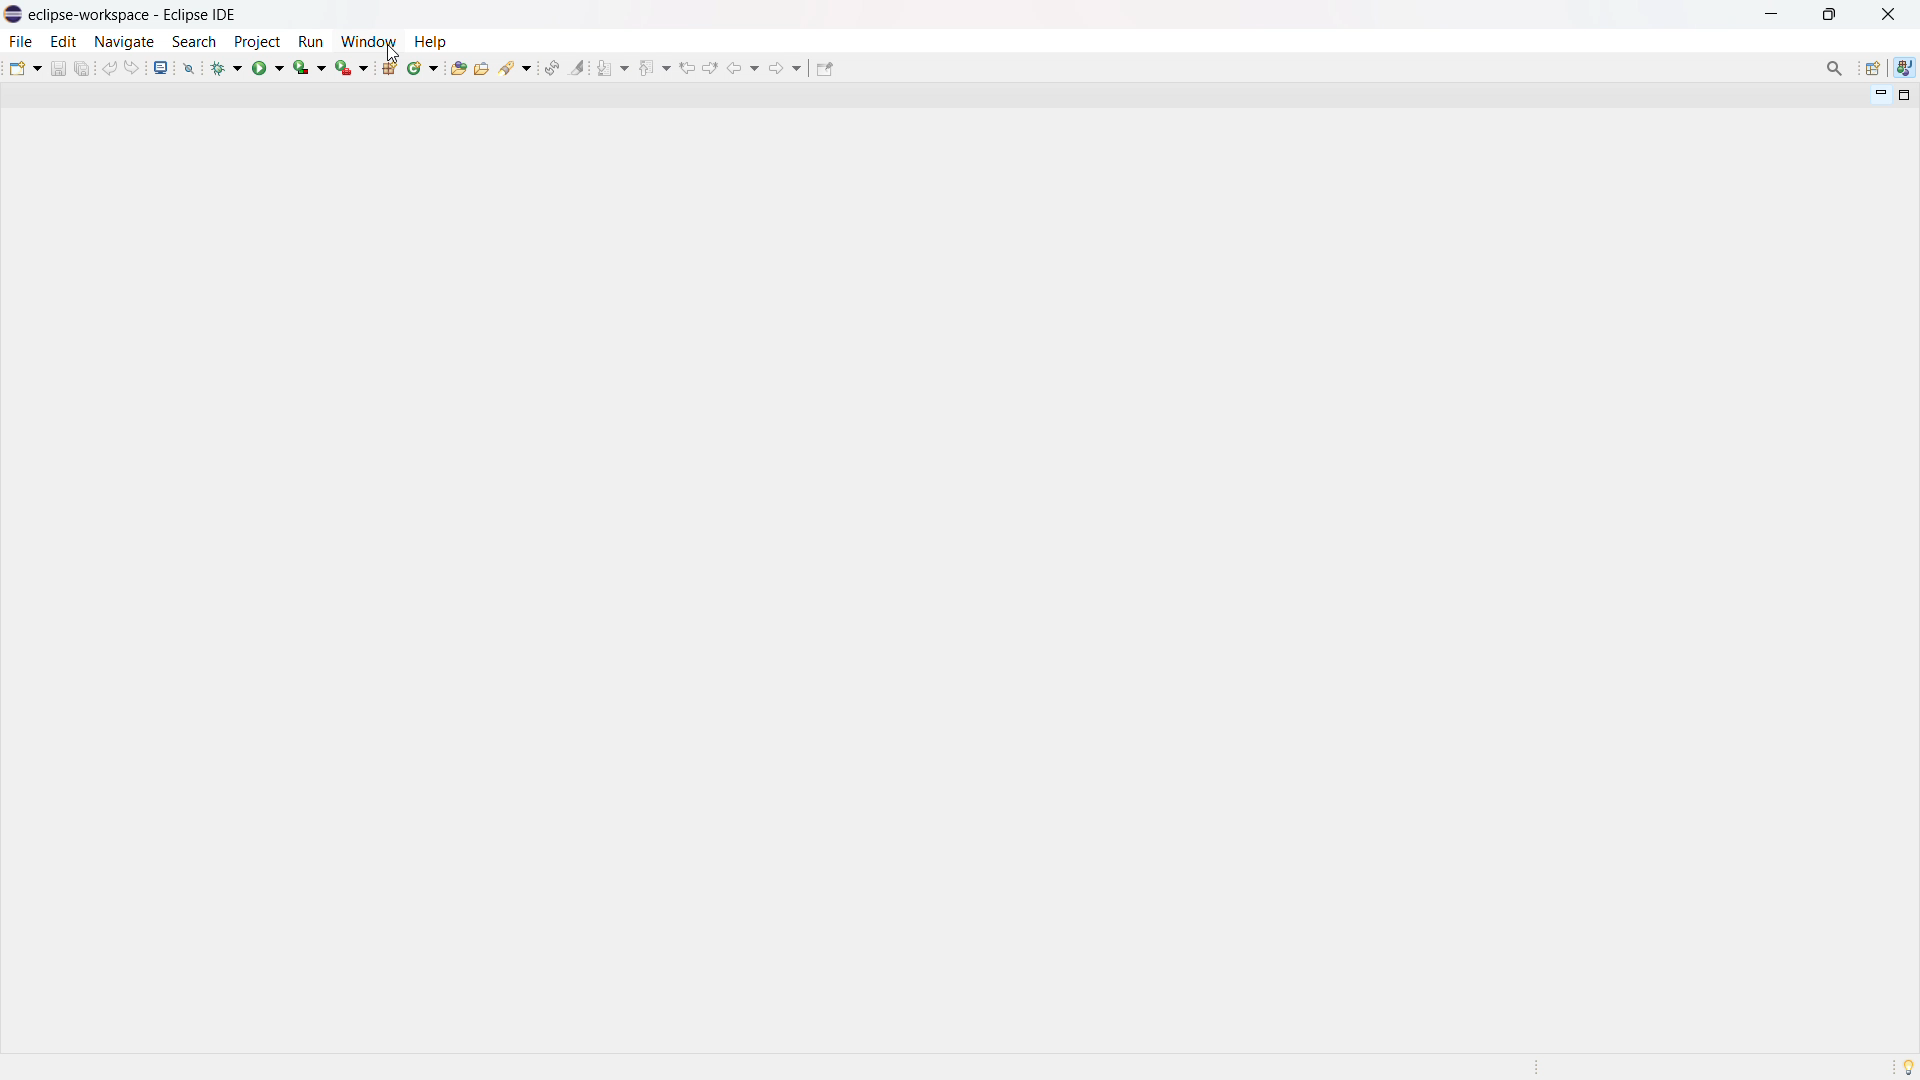  What do you see at coordinates (227, 67) in the screenshot?
I see `debug` at bounding box center [227, 67].